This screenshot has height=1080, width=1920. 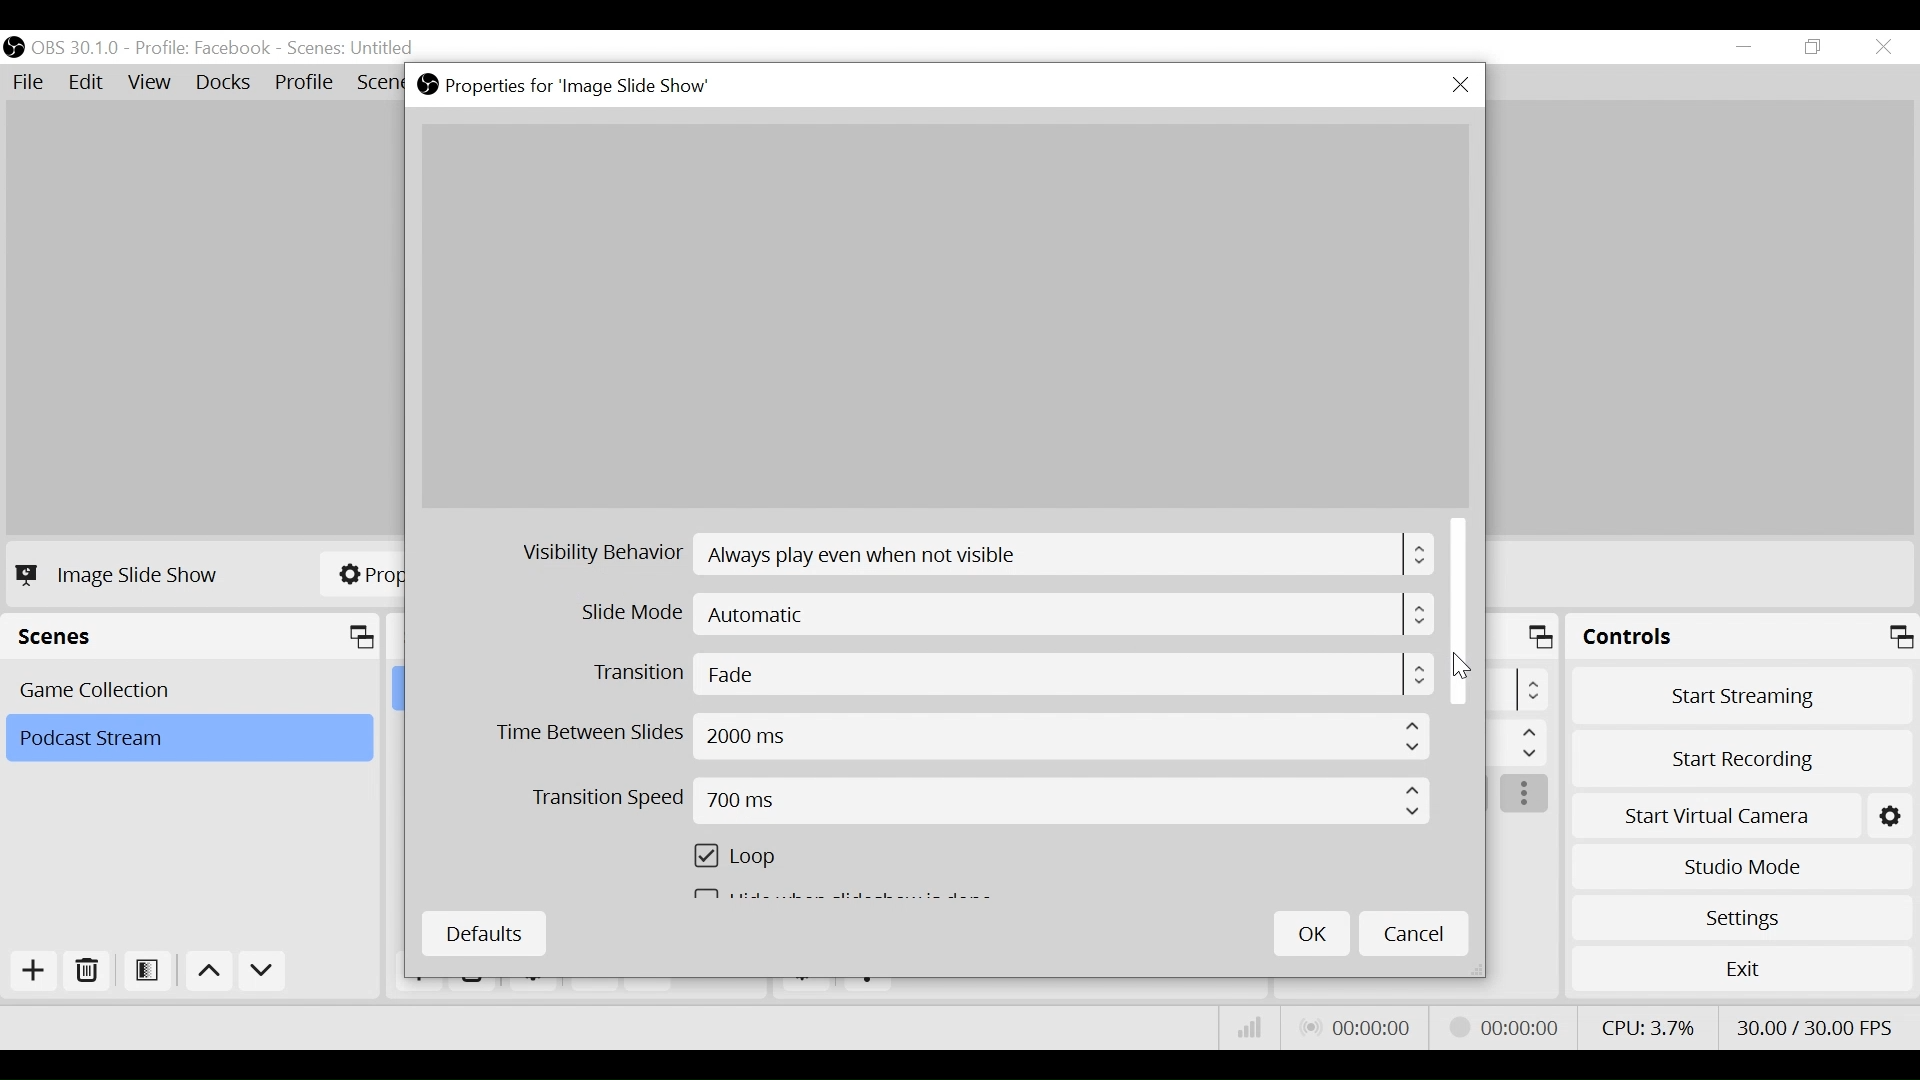 I want to click on (un)select loop, so click(x=745, y=859).